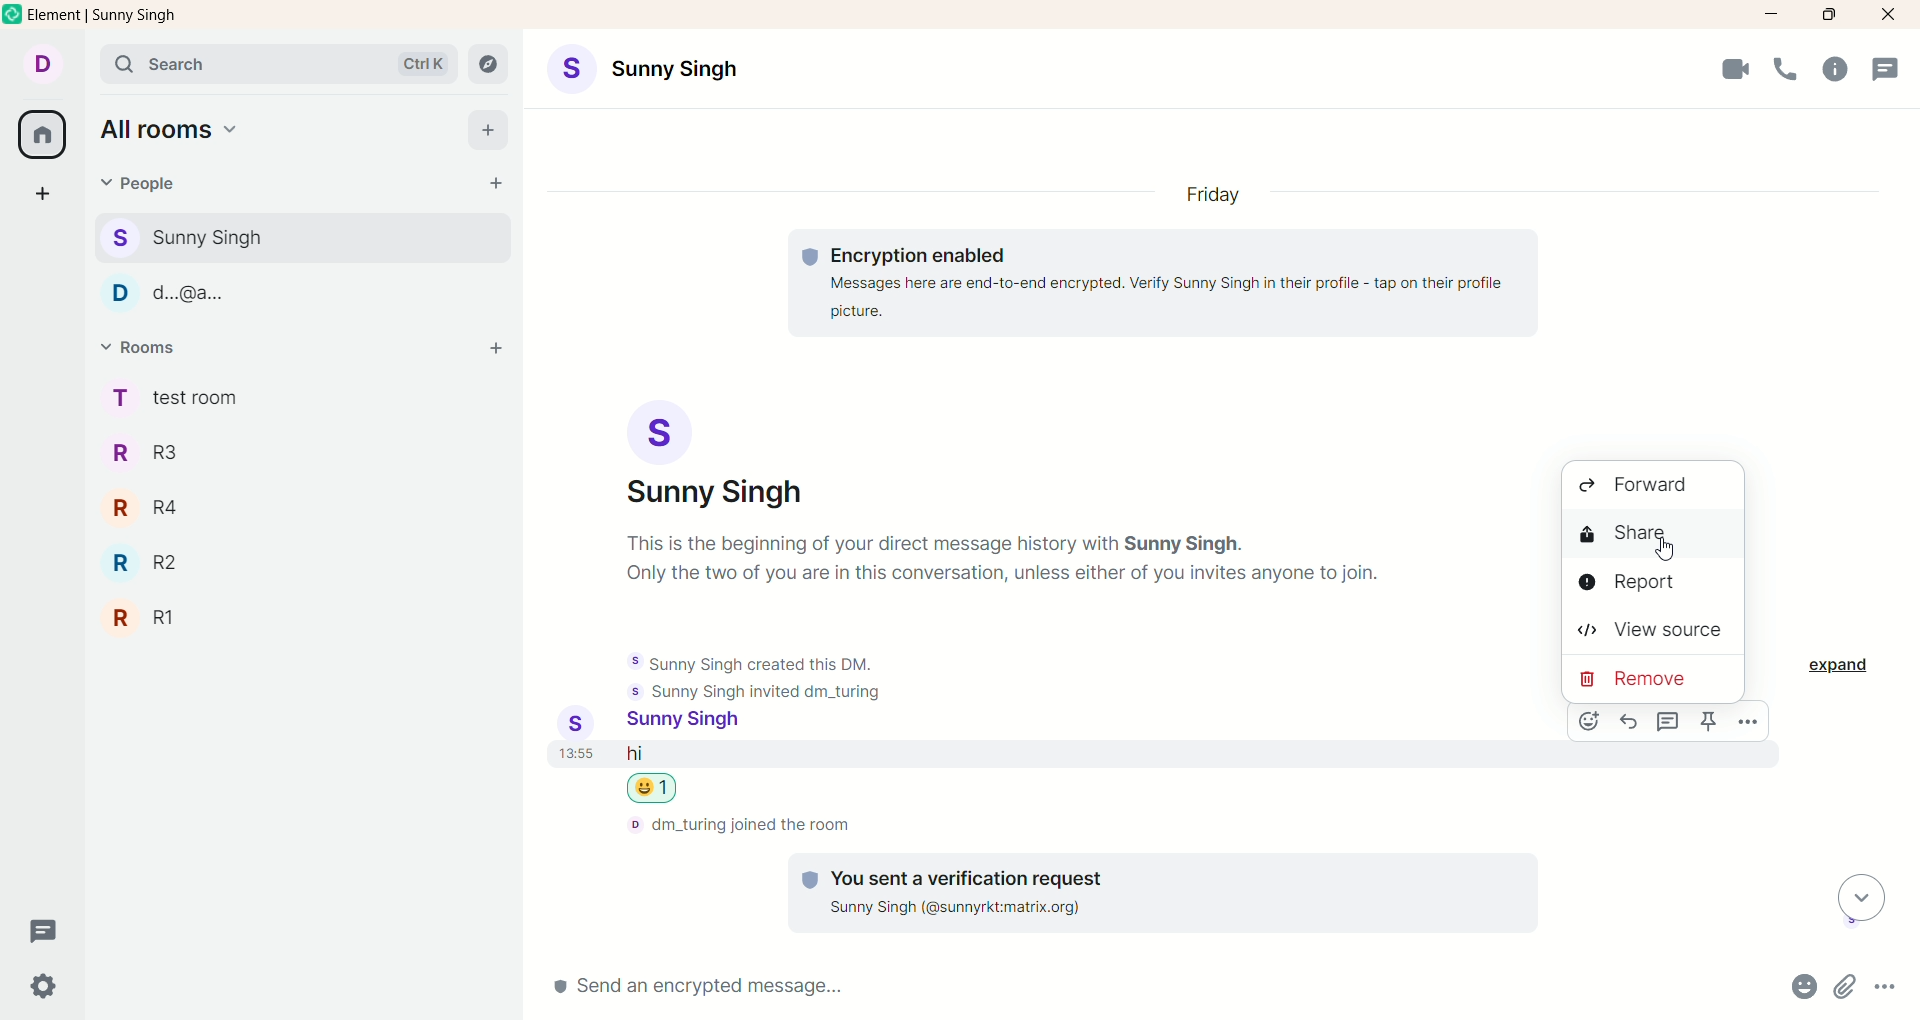 This screenshot has width=1920, height=1020. What do you see at coordinates (1774, 12) in the screenshot?
I see `minimize` at bounding box center [1774, 12].